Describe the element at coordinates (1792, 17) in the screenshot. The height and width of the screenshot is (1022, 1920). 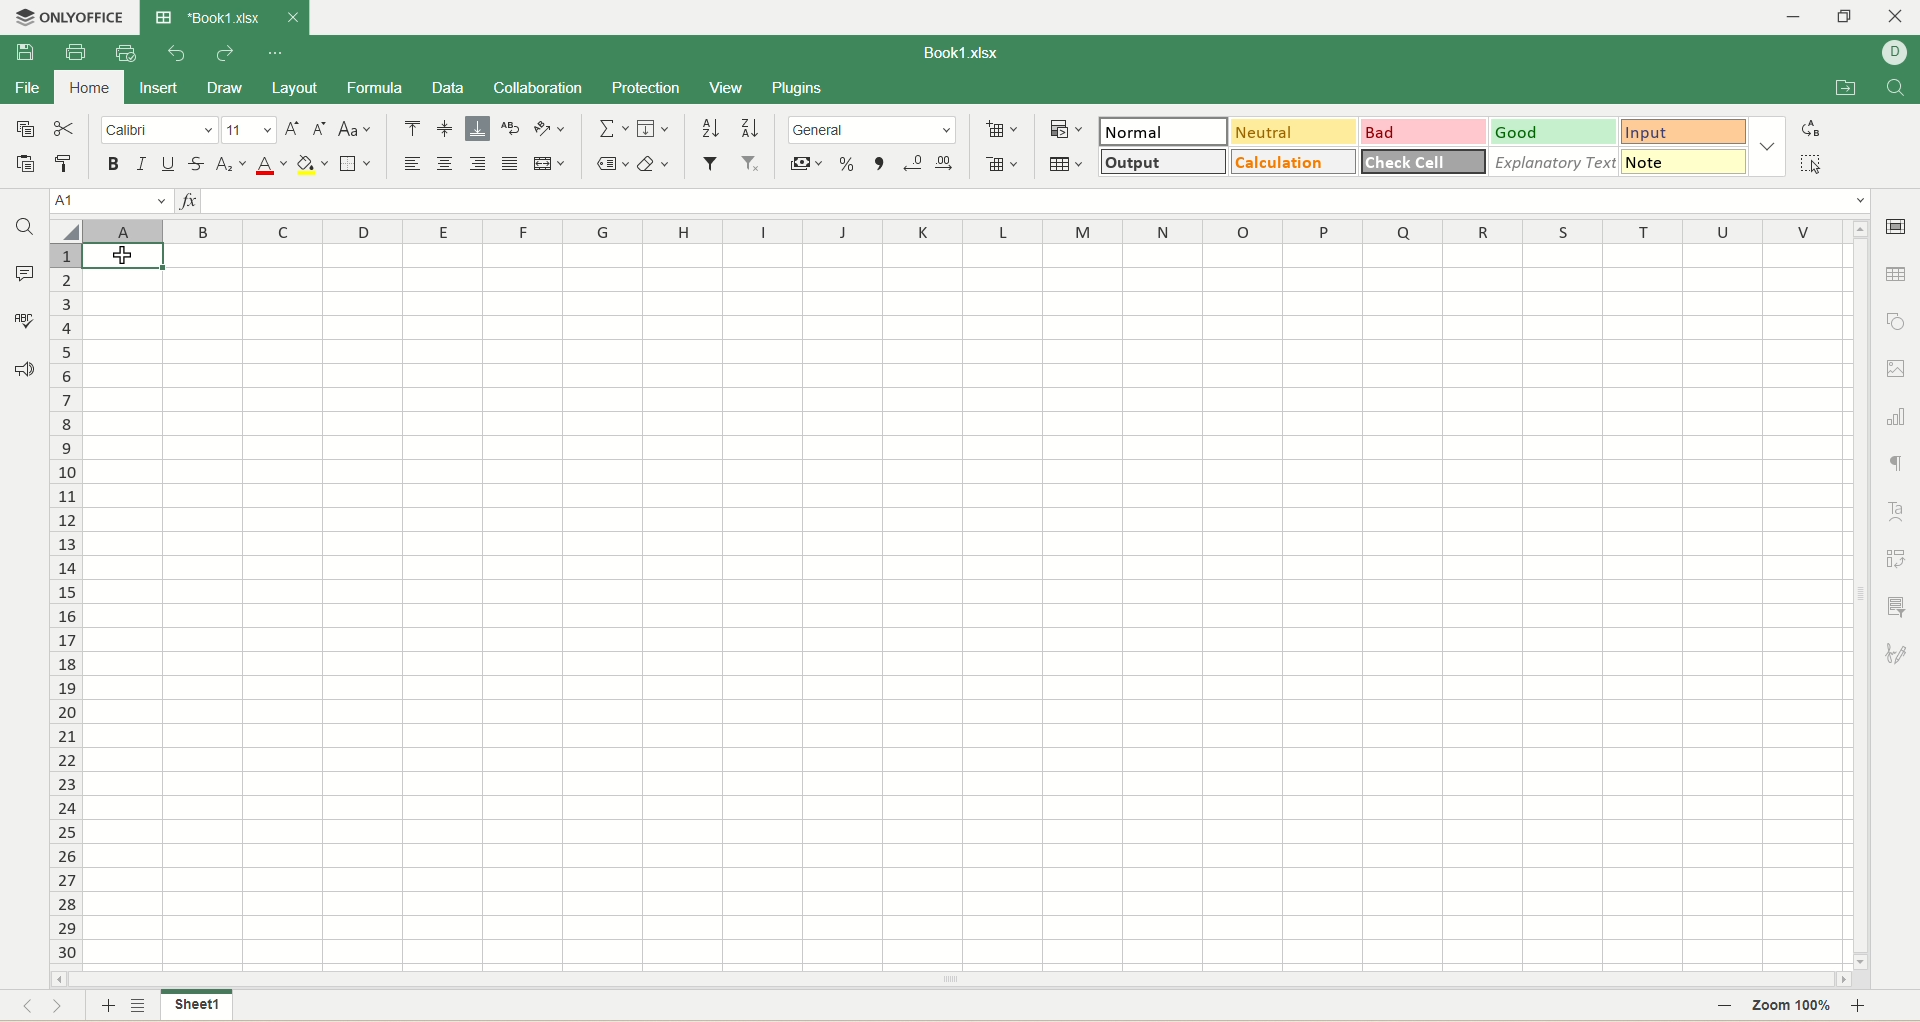
I see `minimize` at that location.